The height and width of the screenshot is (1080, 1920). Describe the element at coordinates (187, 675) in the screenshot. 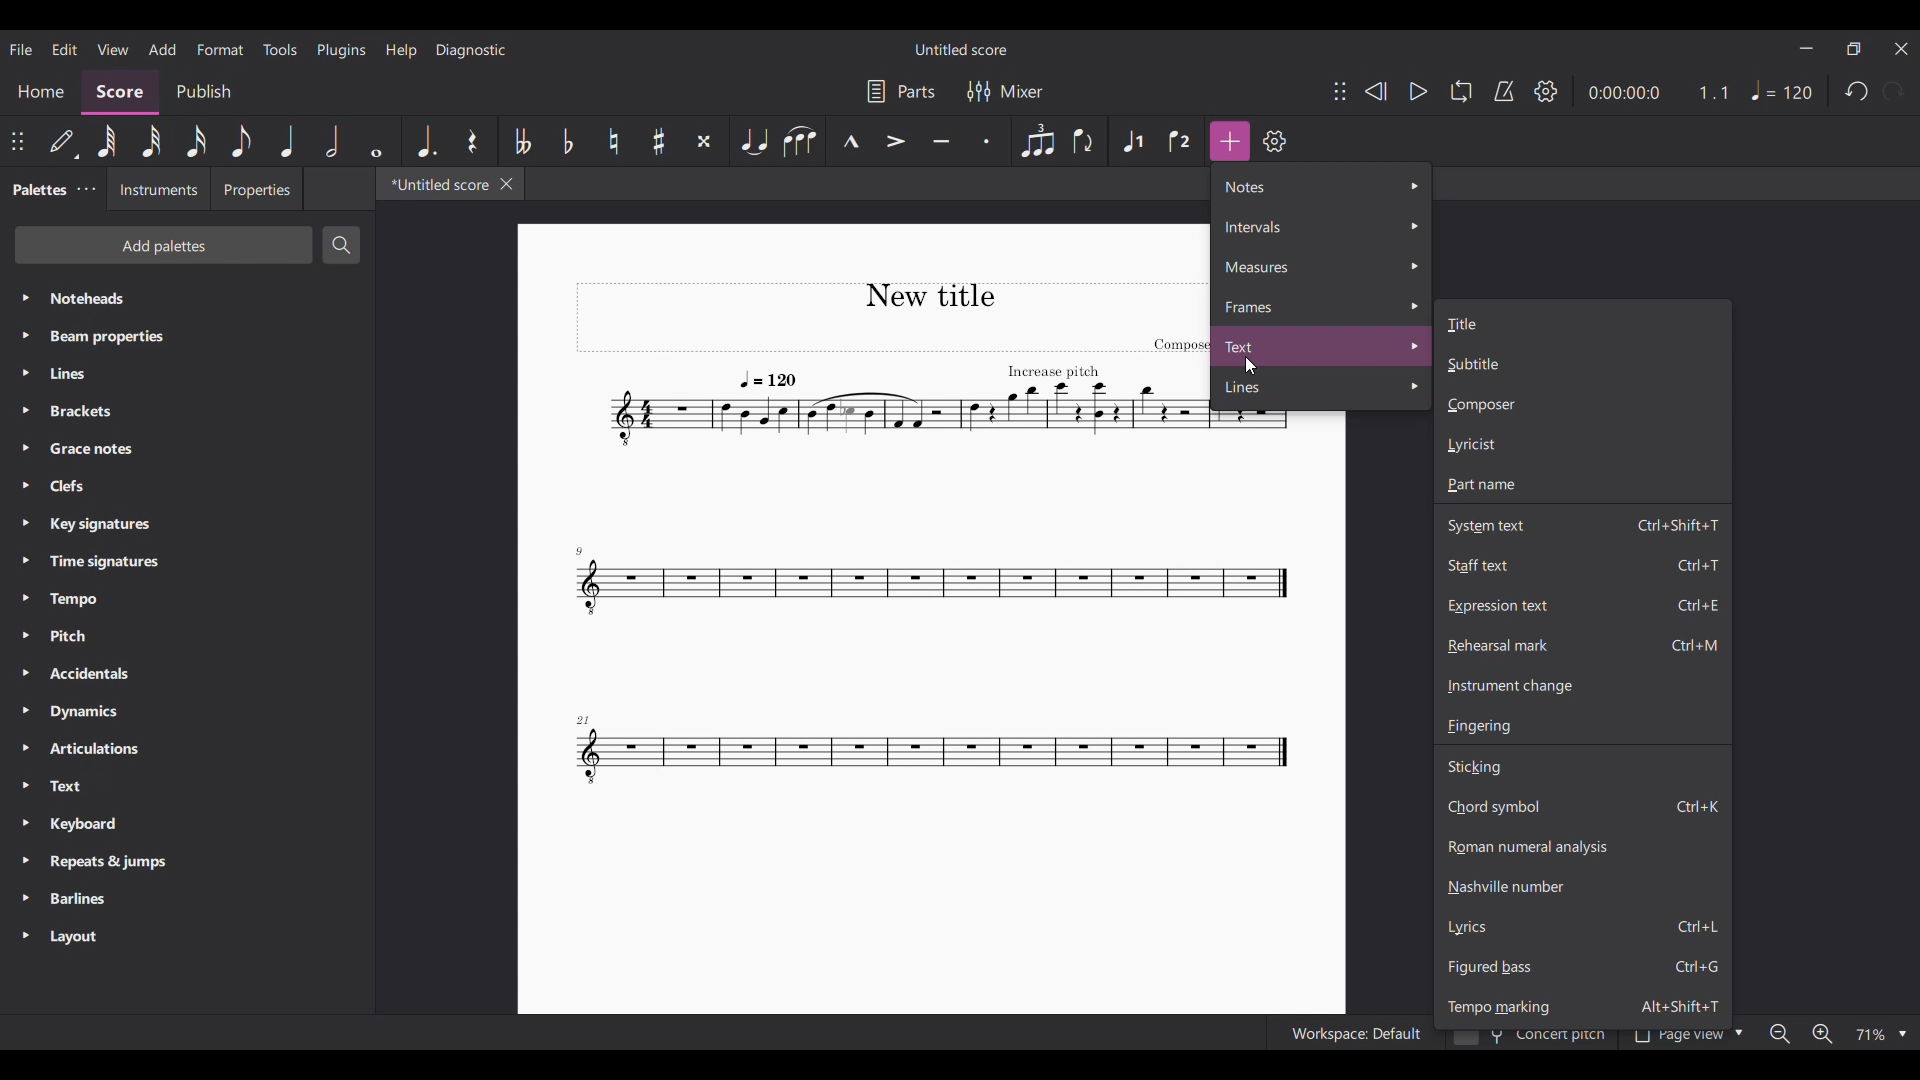

I see `Accidentals` at that location.